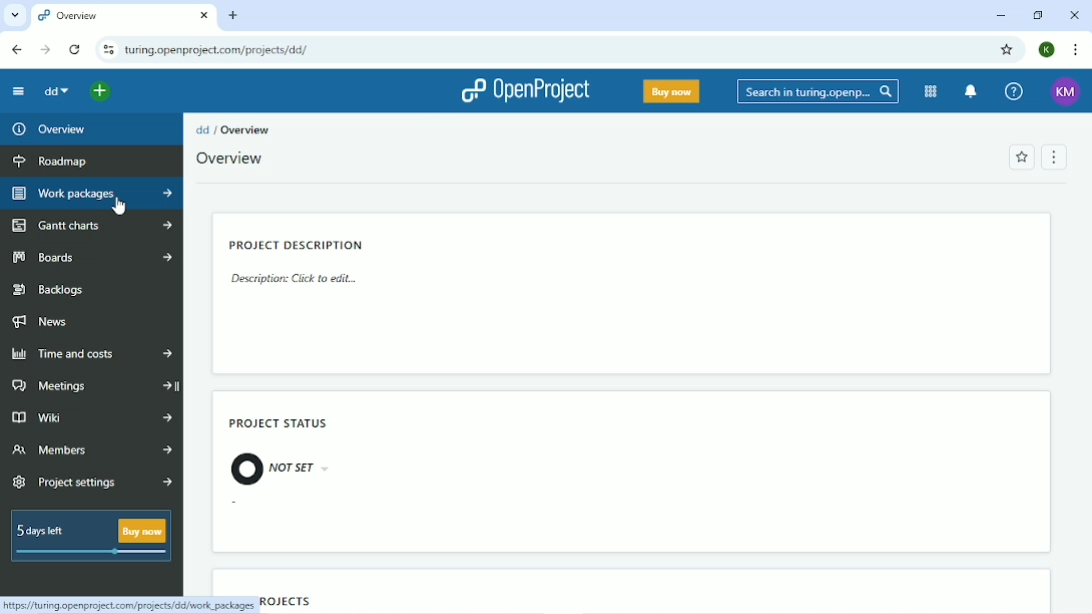  Describe the element at coordinates (202, 131) in the screenshot. I see `dd` at that location.